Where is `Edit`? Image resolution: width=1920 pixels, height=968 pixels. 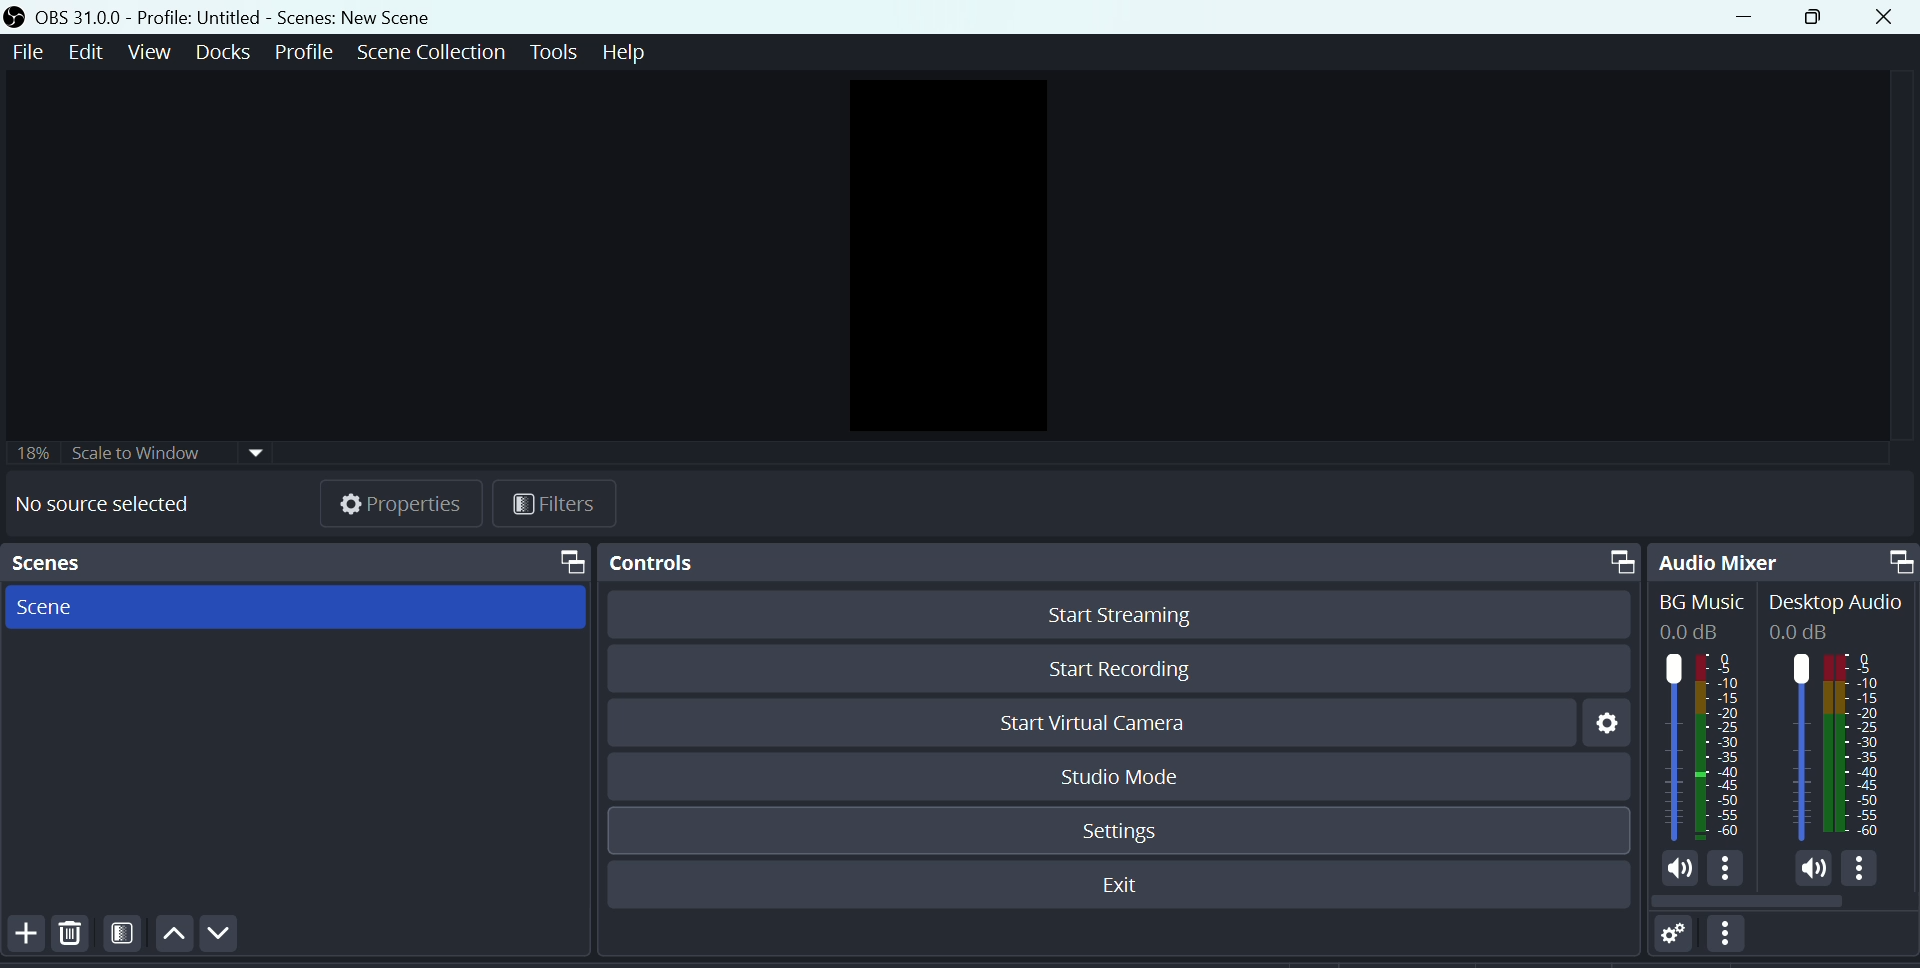 Edit is located at coordinates (85, 54).